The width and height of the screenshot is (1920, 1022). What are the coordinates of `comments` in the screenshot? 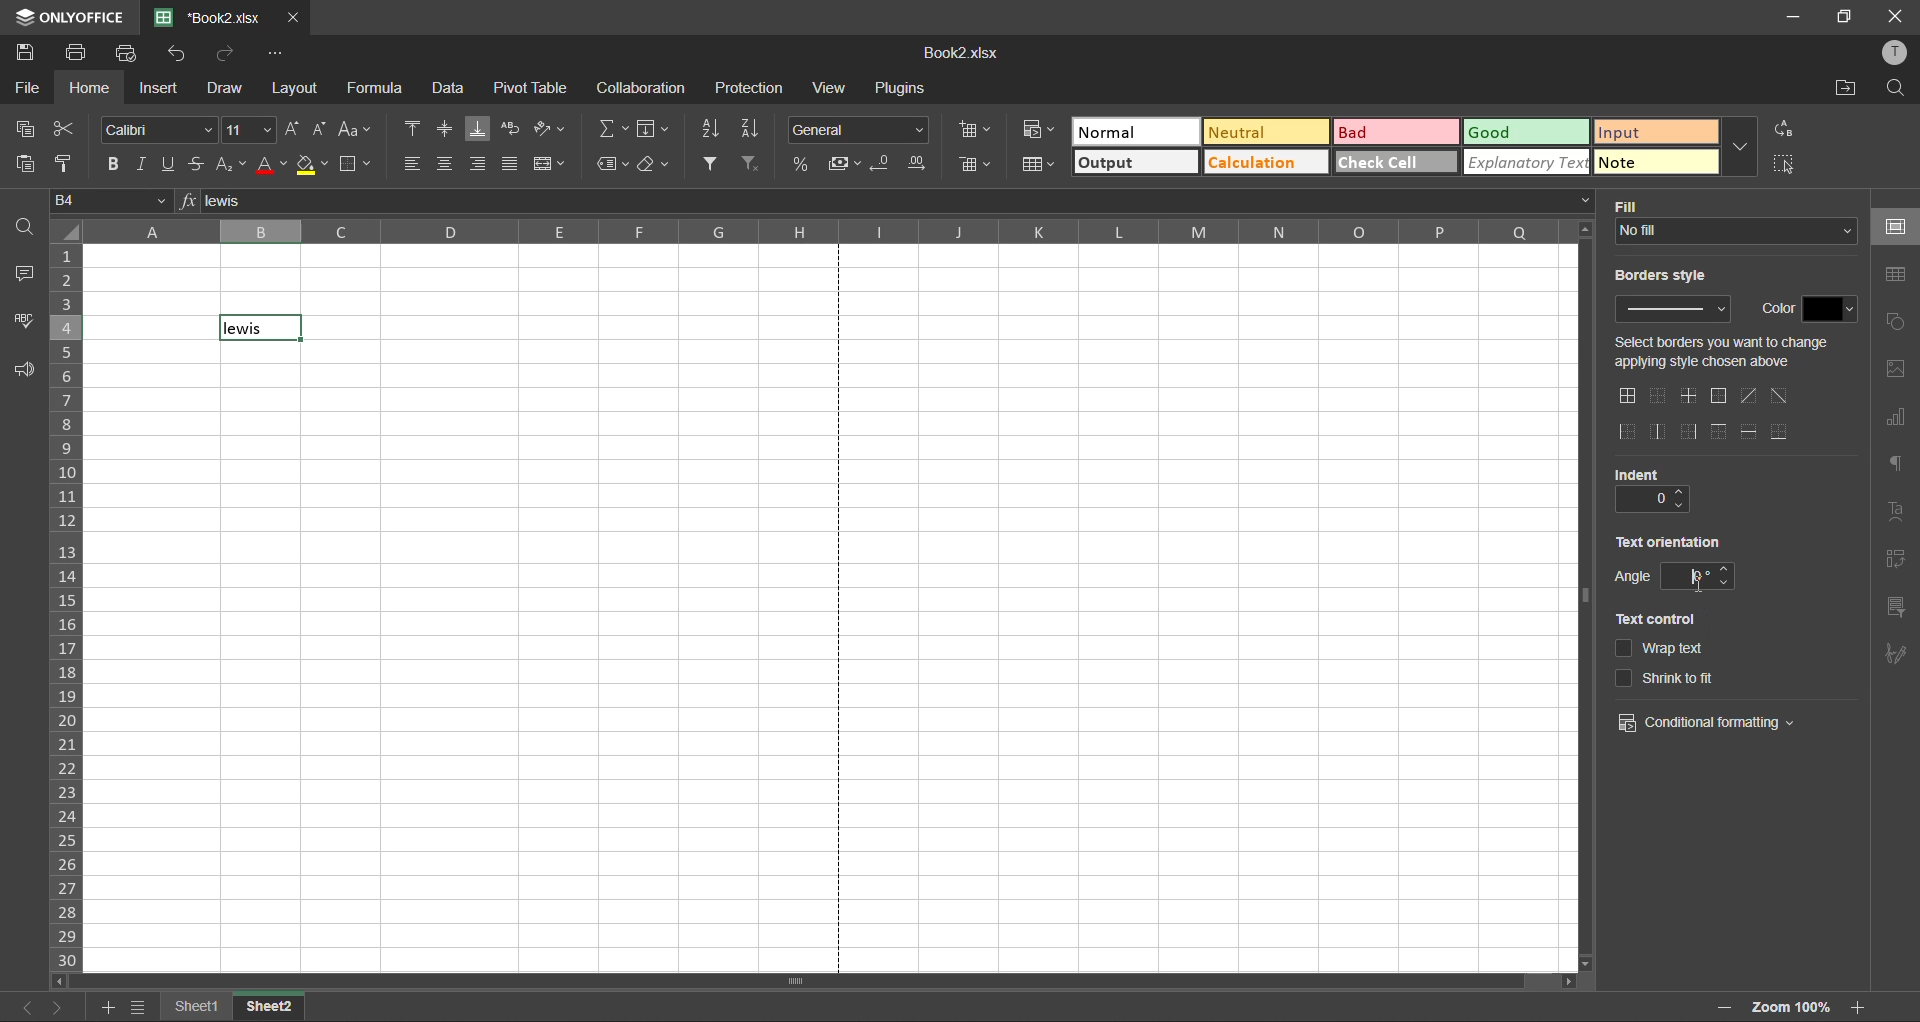 It's located at (28, 277).